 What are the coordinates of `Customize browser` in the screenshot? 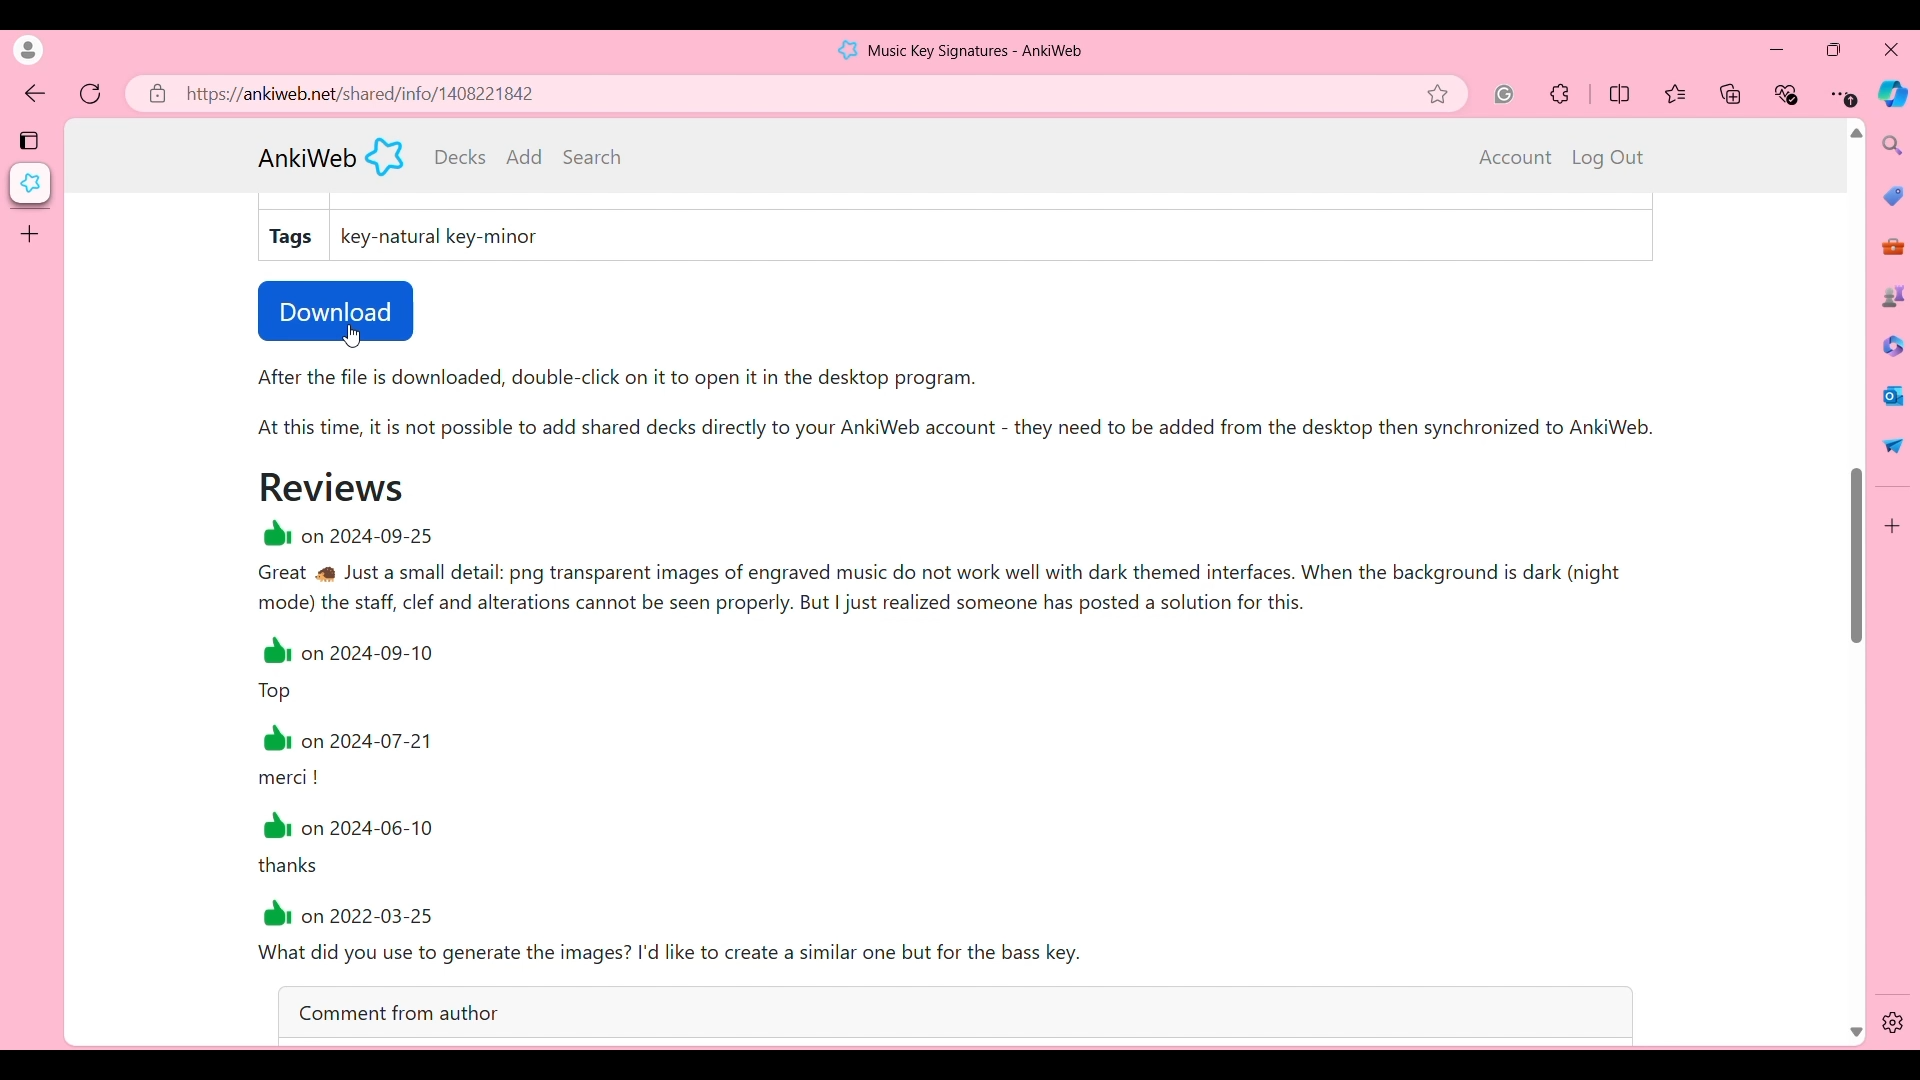 It's located at (1893, 526).